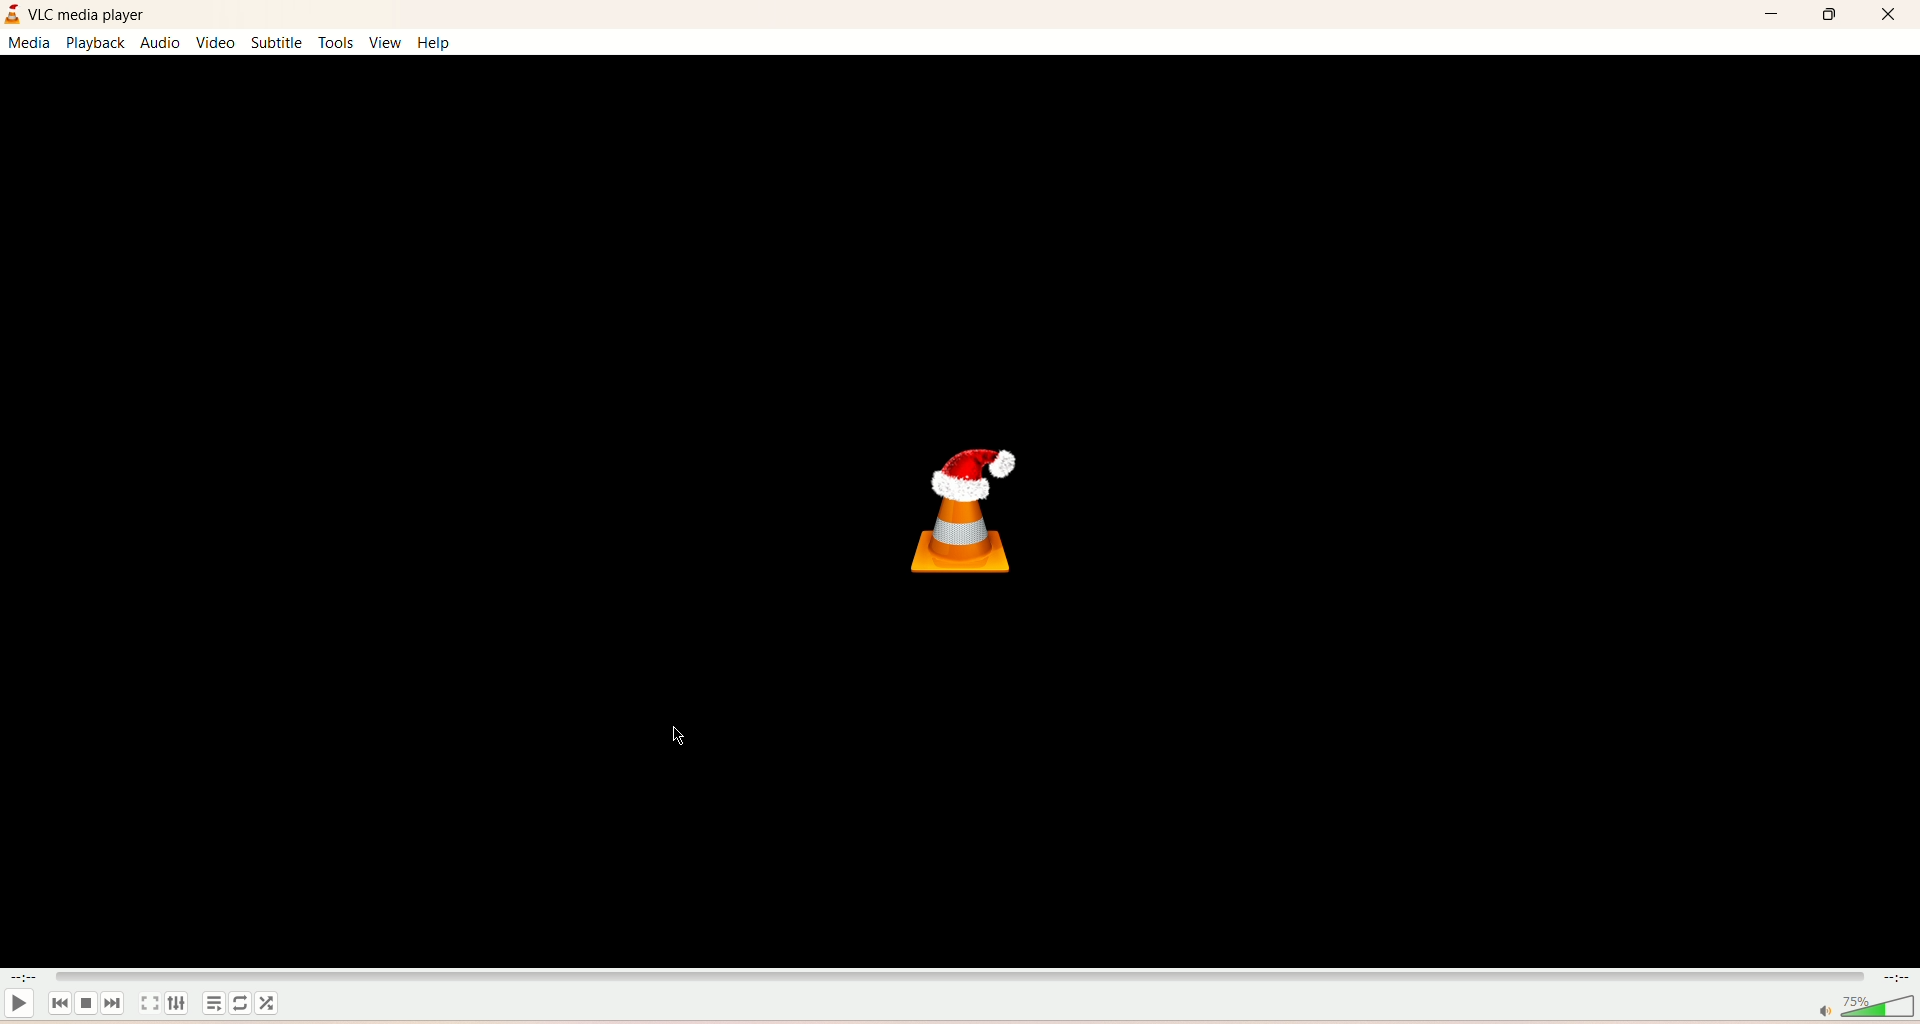  What do you see at coordinates (86, 1003) in the screenshot?
I see `stop` at bounding box center [86, 1003].